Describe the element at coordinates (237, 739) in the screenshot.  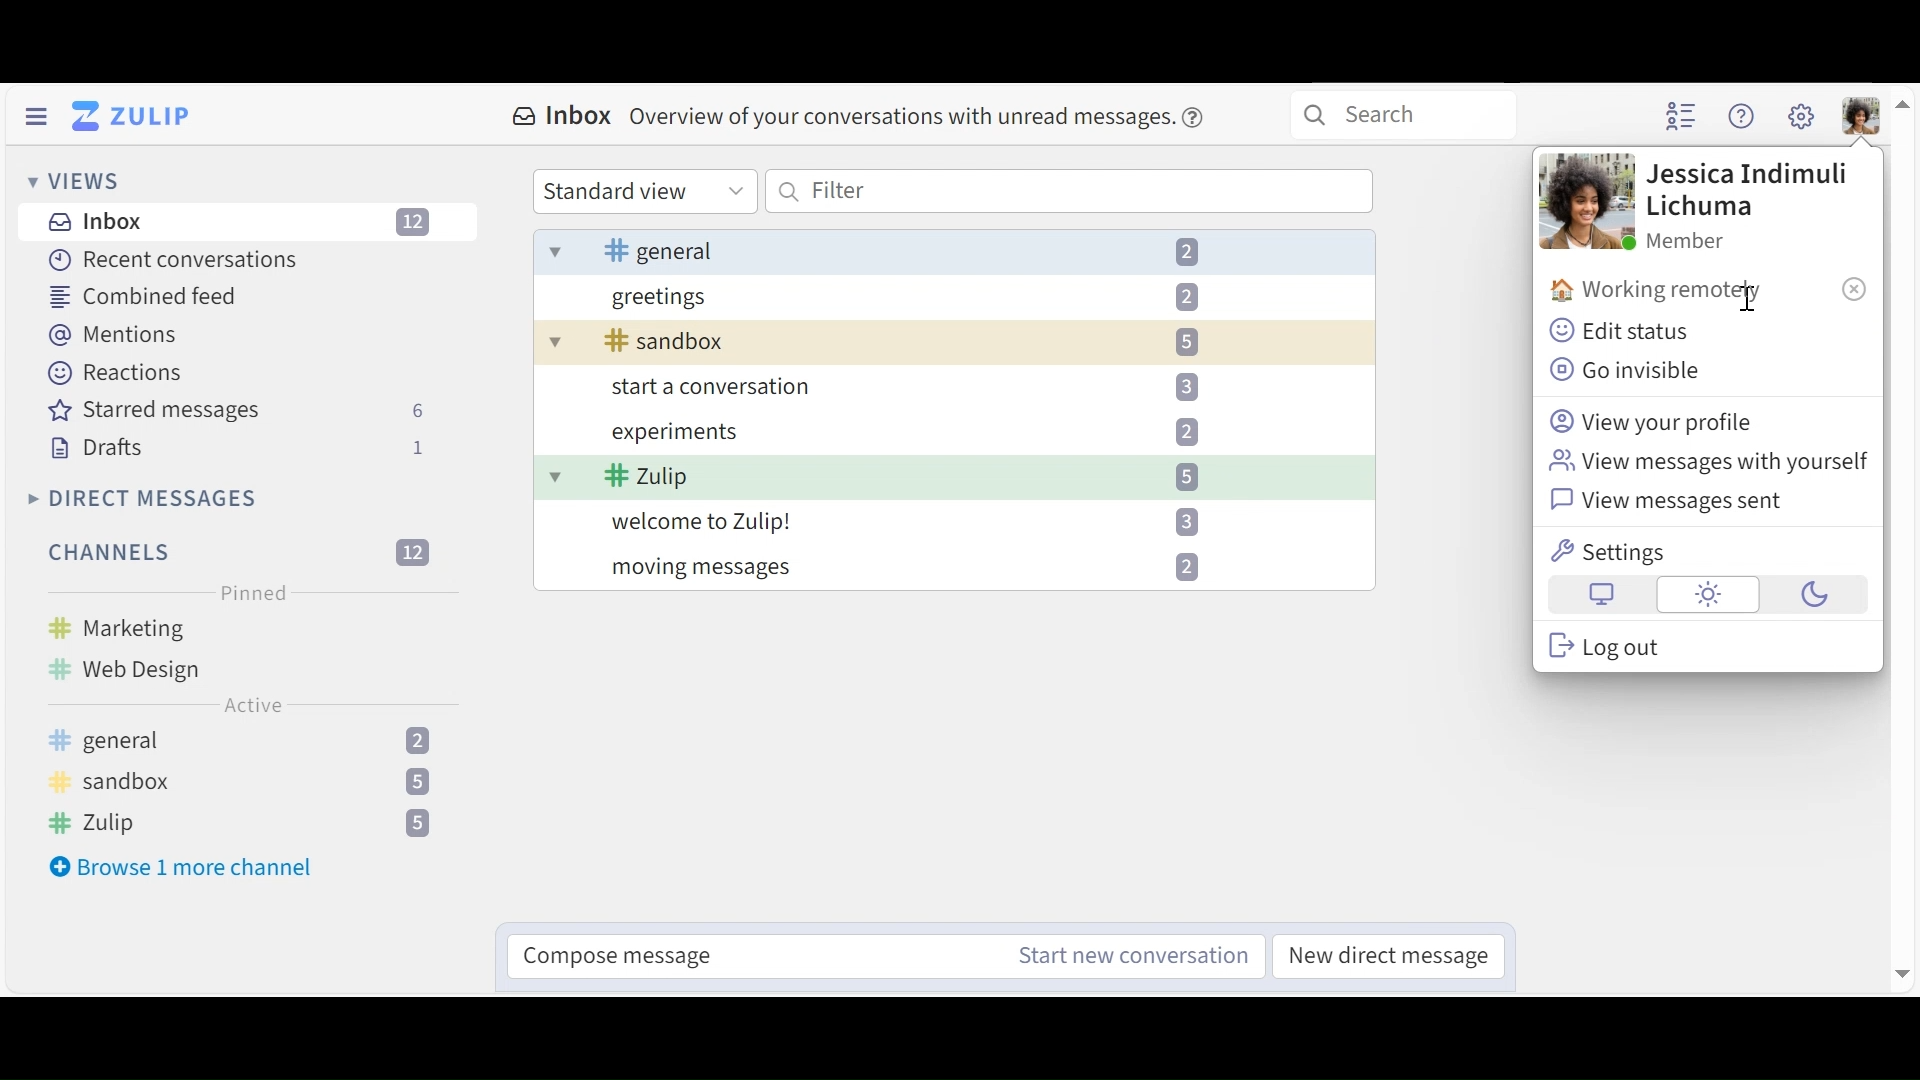
I see `general` at that location.